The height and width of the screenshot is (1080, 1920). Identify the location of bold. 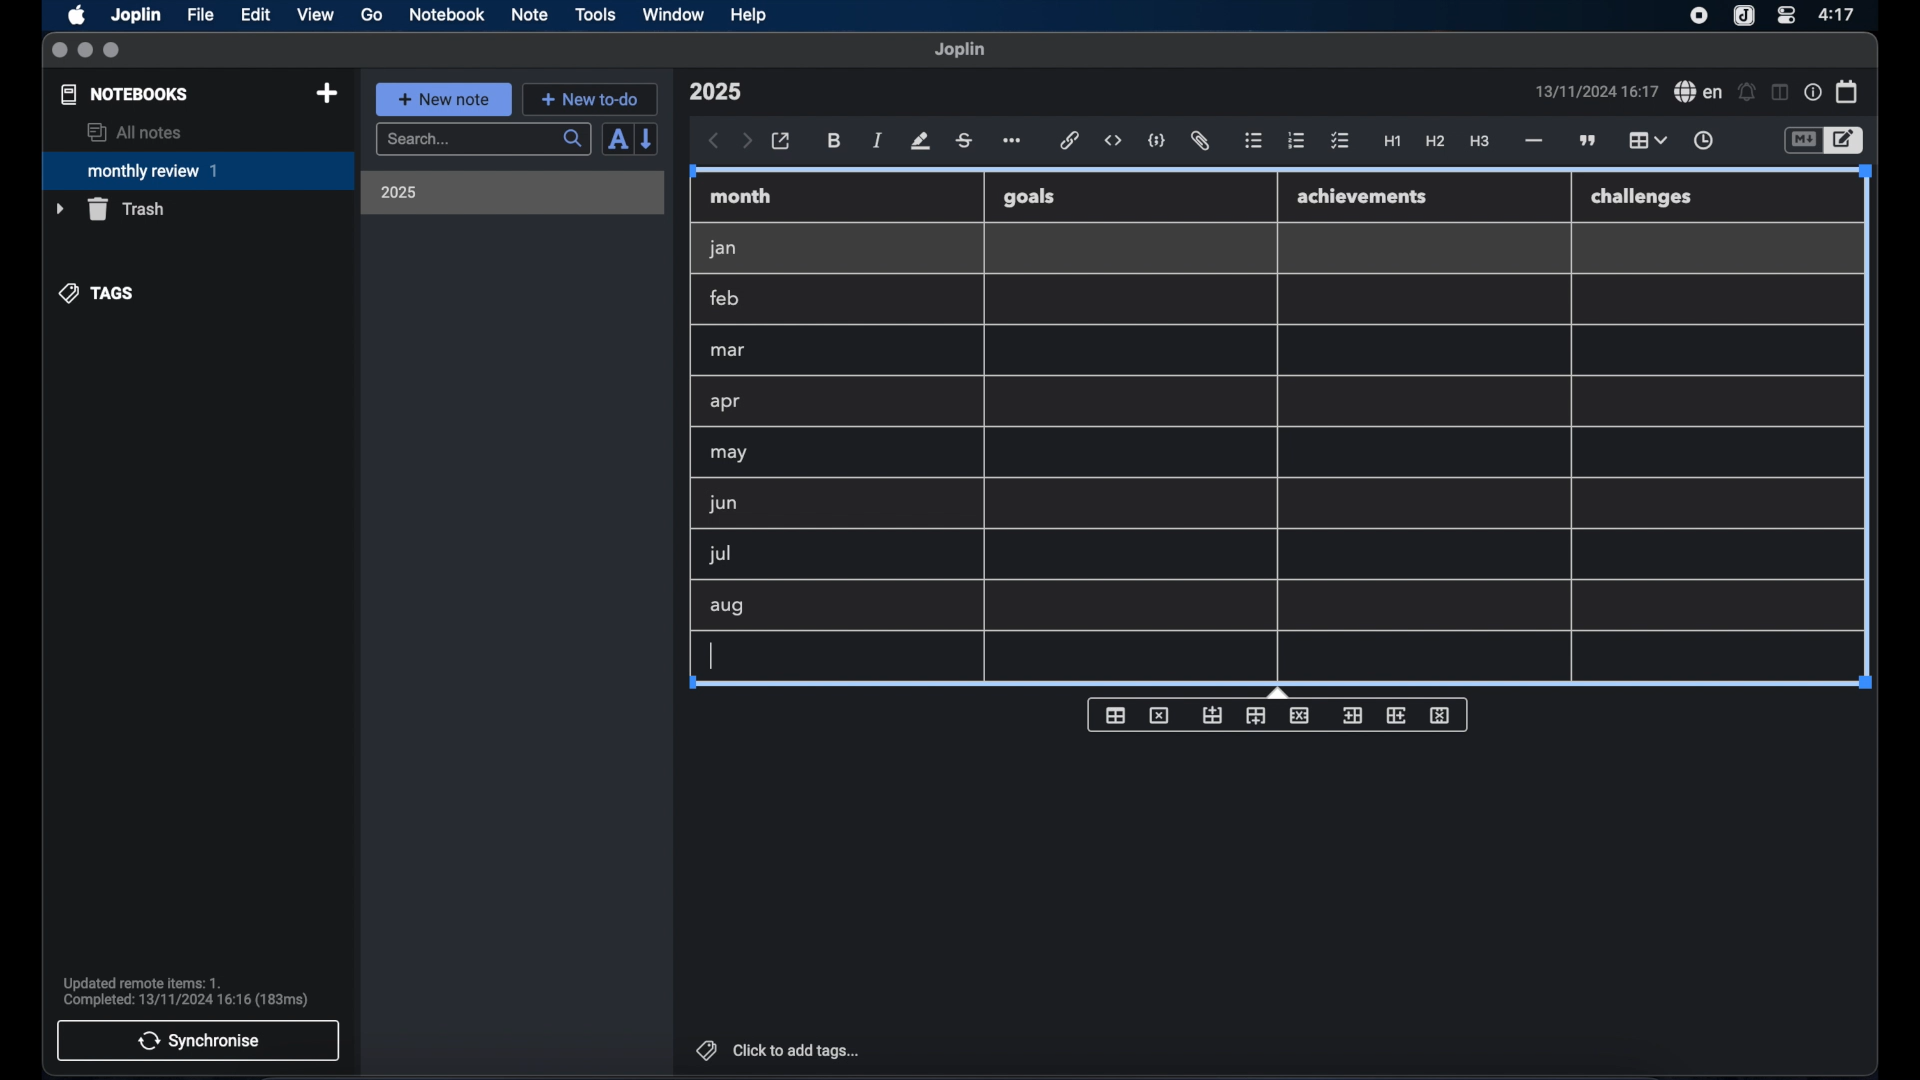
(836, 141).